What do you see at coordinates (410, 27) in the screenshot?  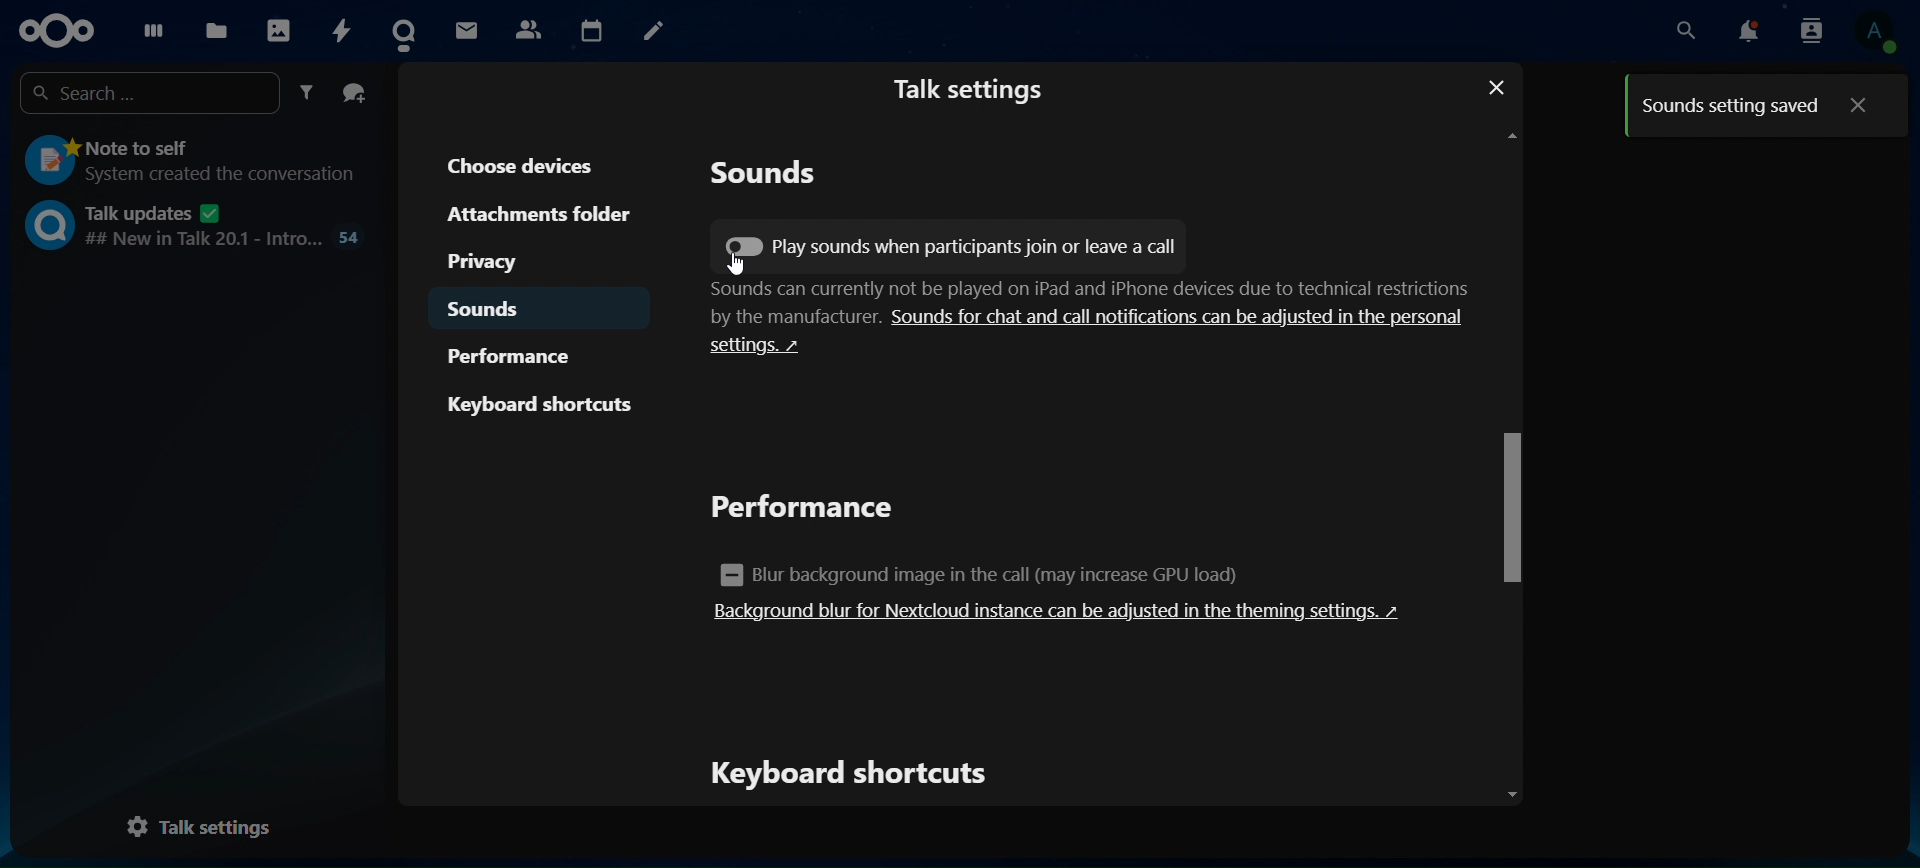 I see `talk` at bounding box center [410, 27].